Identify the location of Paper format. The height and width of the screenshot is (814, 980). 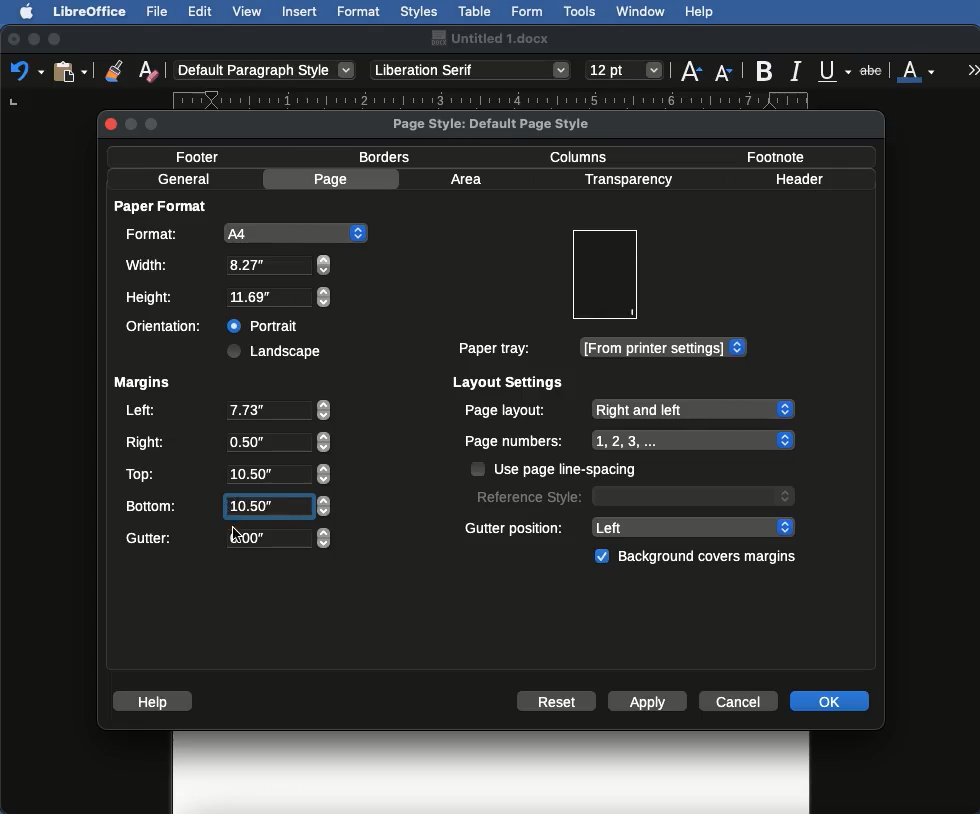
(162, 205).